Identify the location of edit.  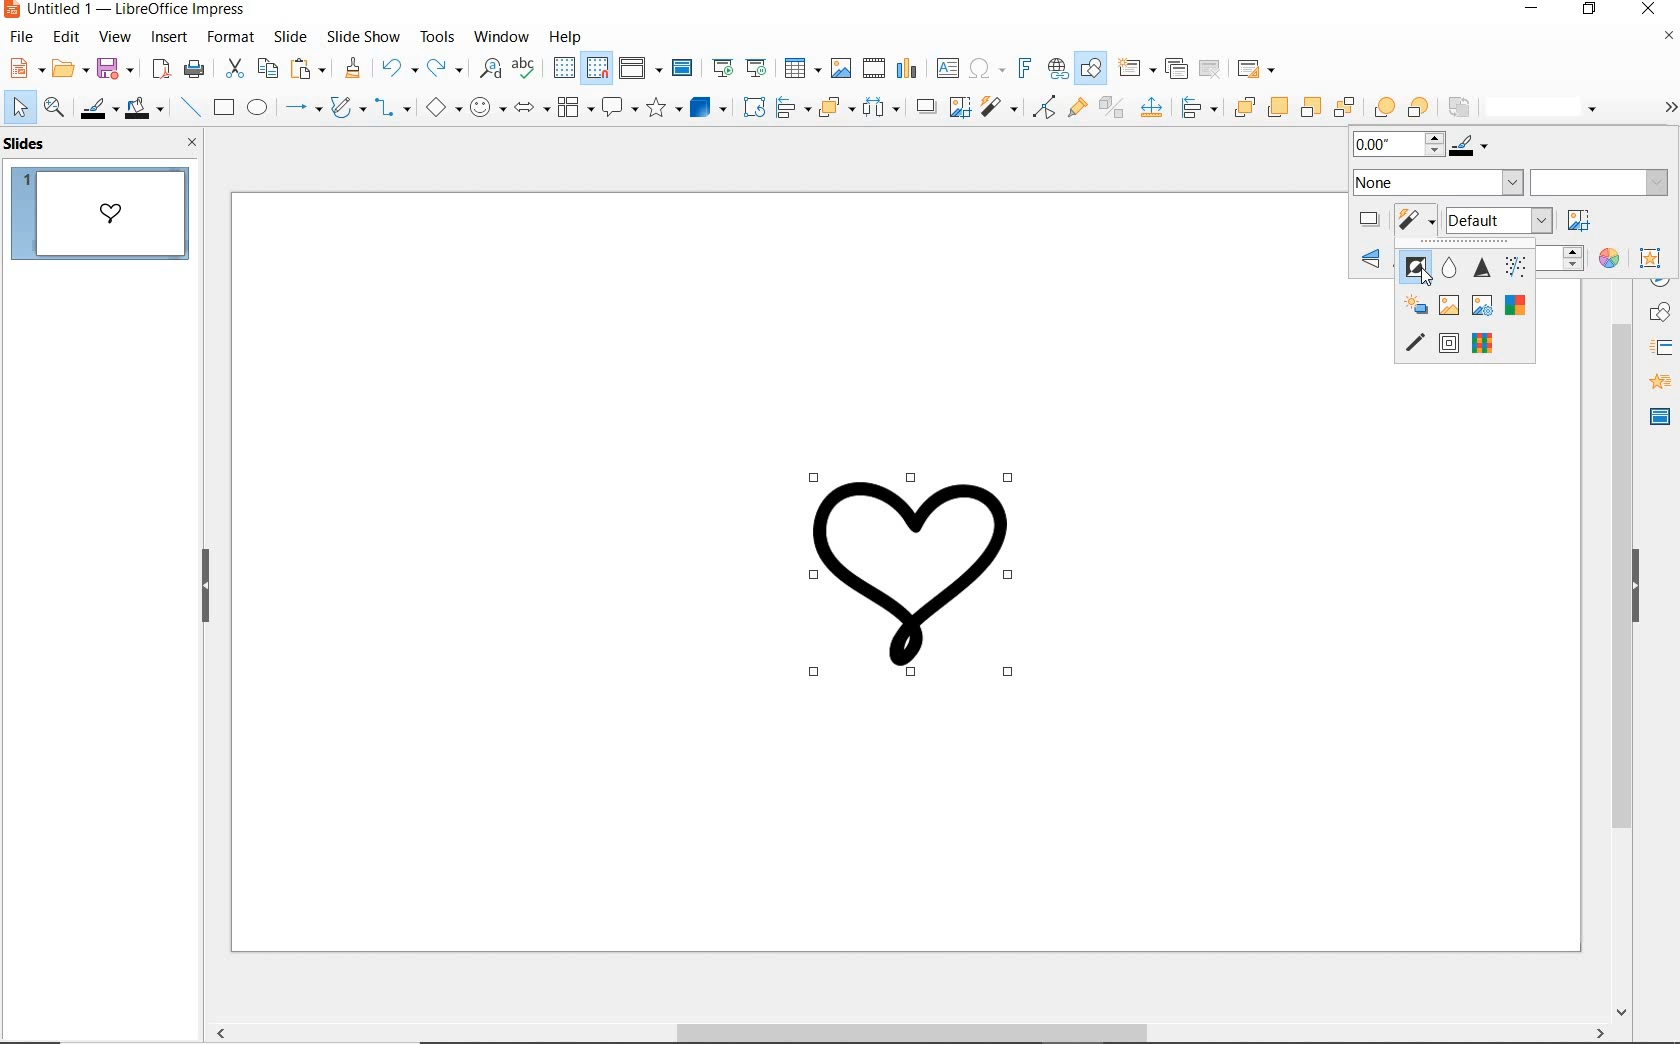
(65, 37).